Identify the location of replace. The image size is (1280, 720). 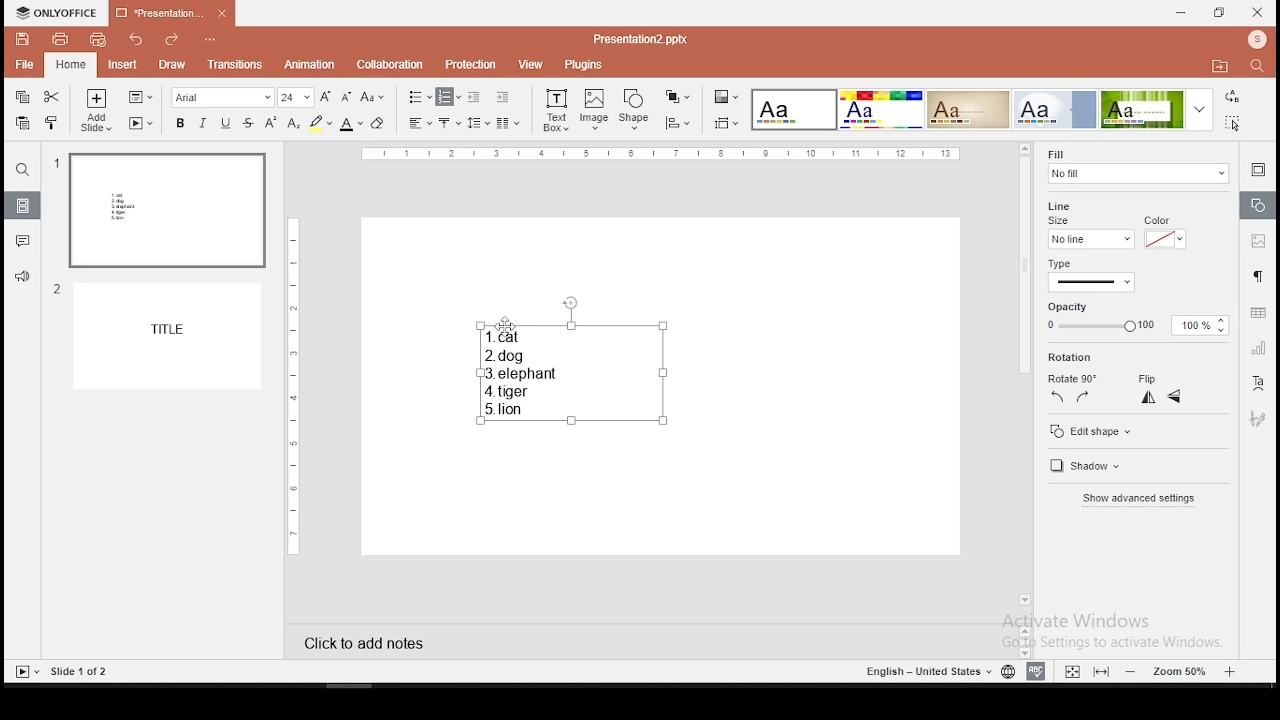
(1233, 97).